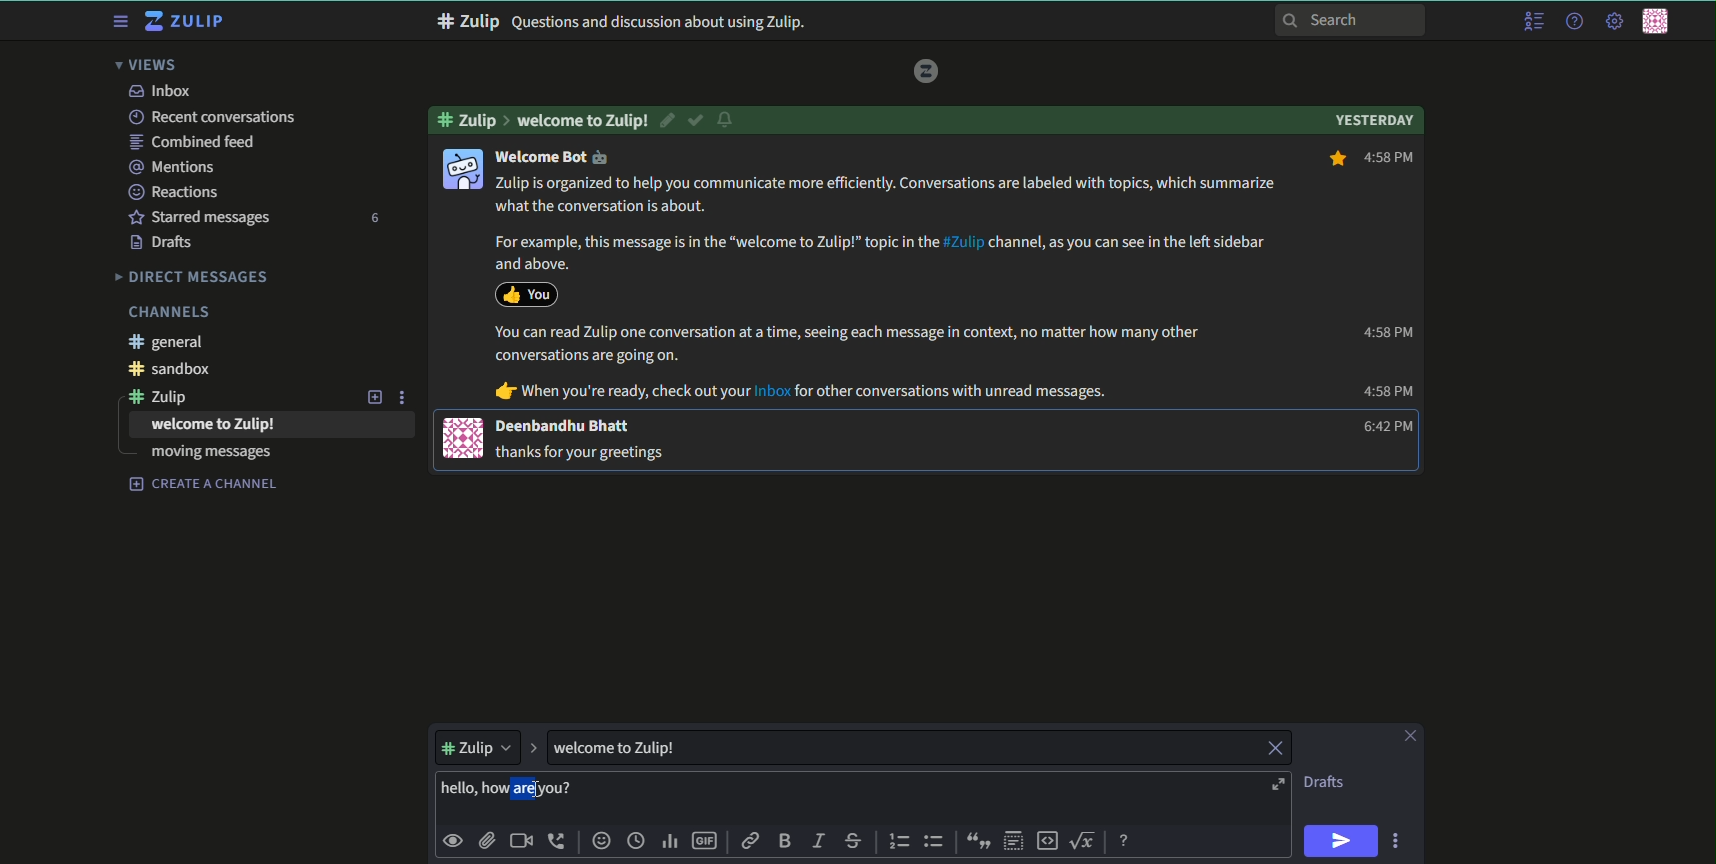 Image resolution: width=1716 pixels, height=864 pixels. What do you see at coordinates (934, 841) in the screenshot?
I see `bulleted list` at bounding box center [934, 841].